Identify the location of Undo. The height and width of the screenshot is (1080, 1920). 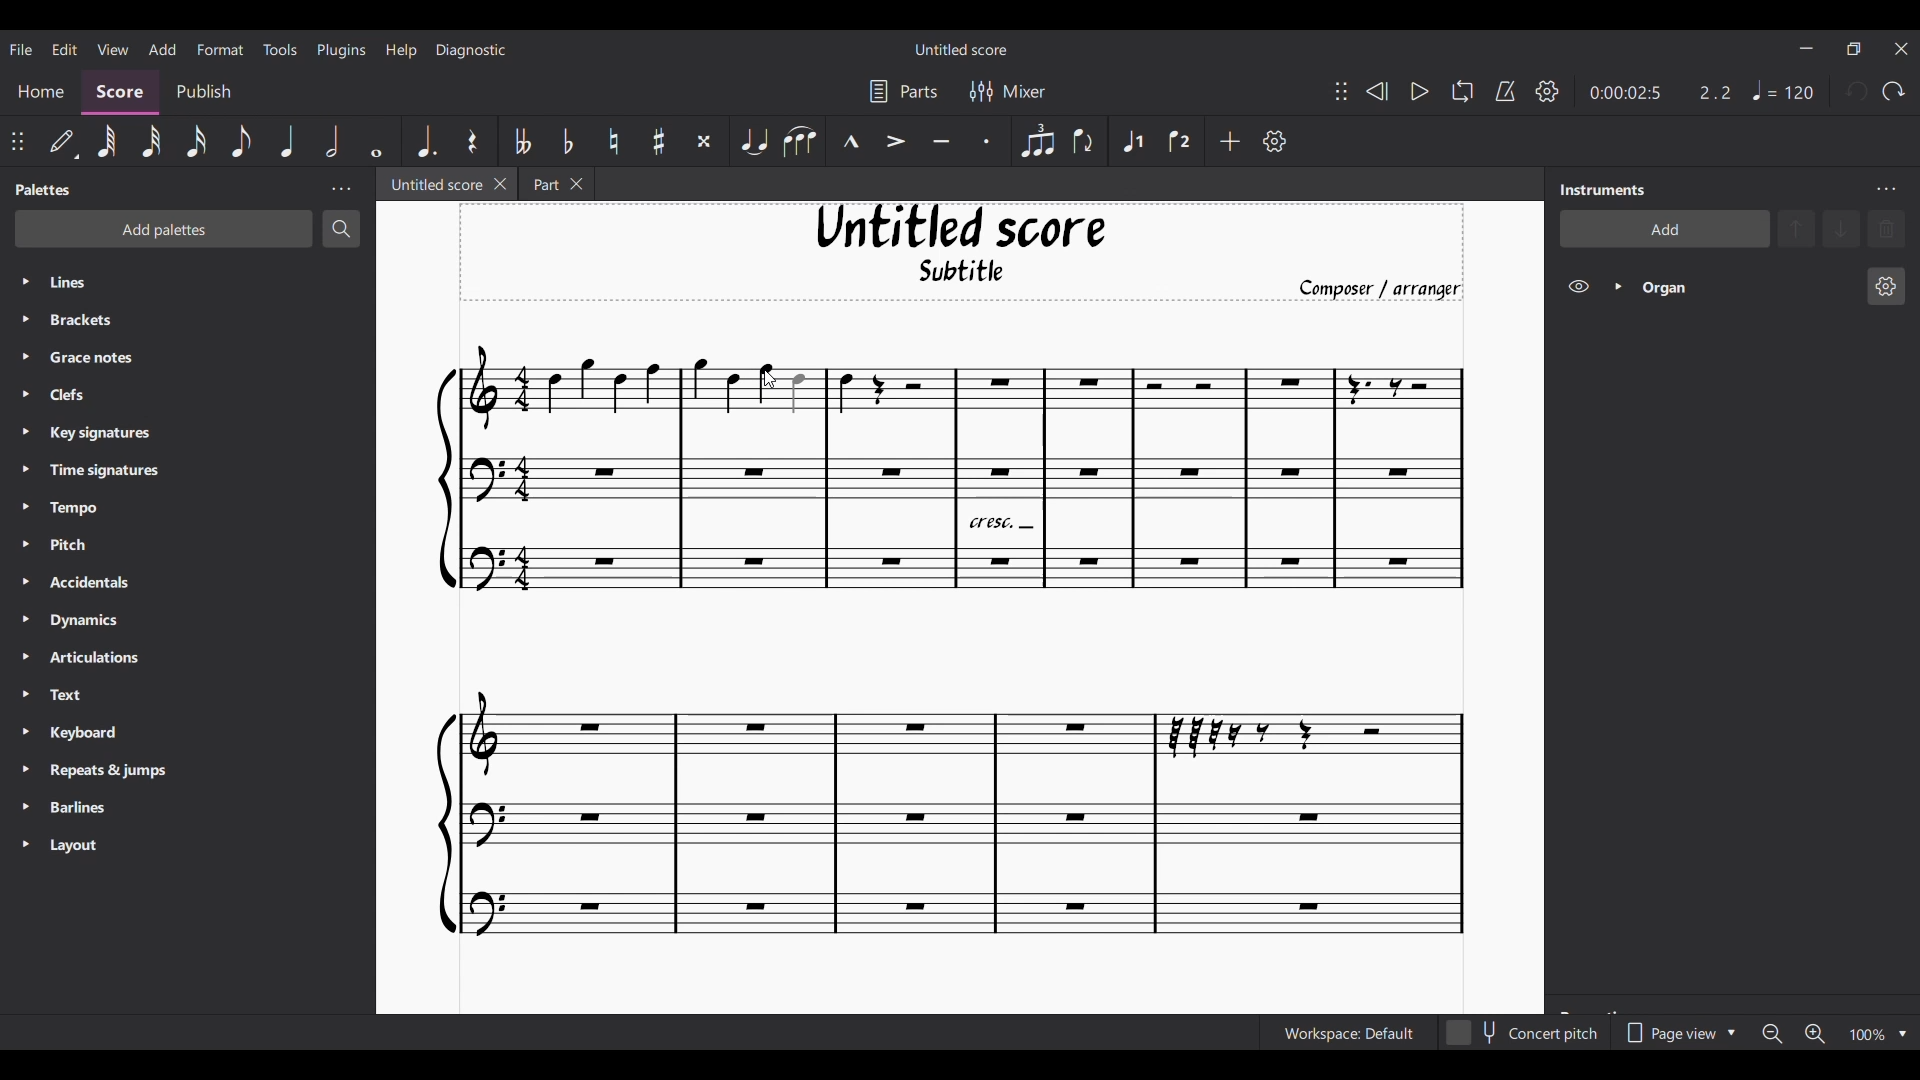
(1857, 91).